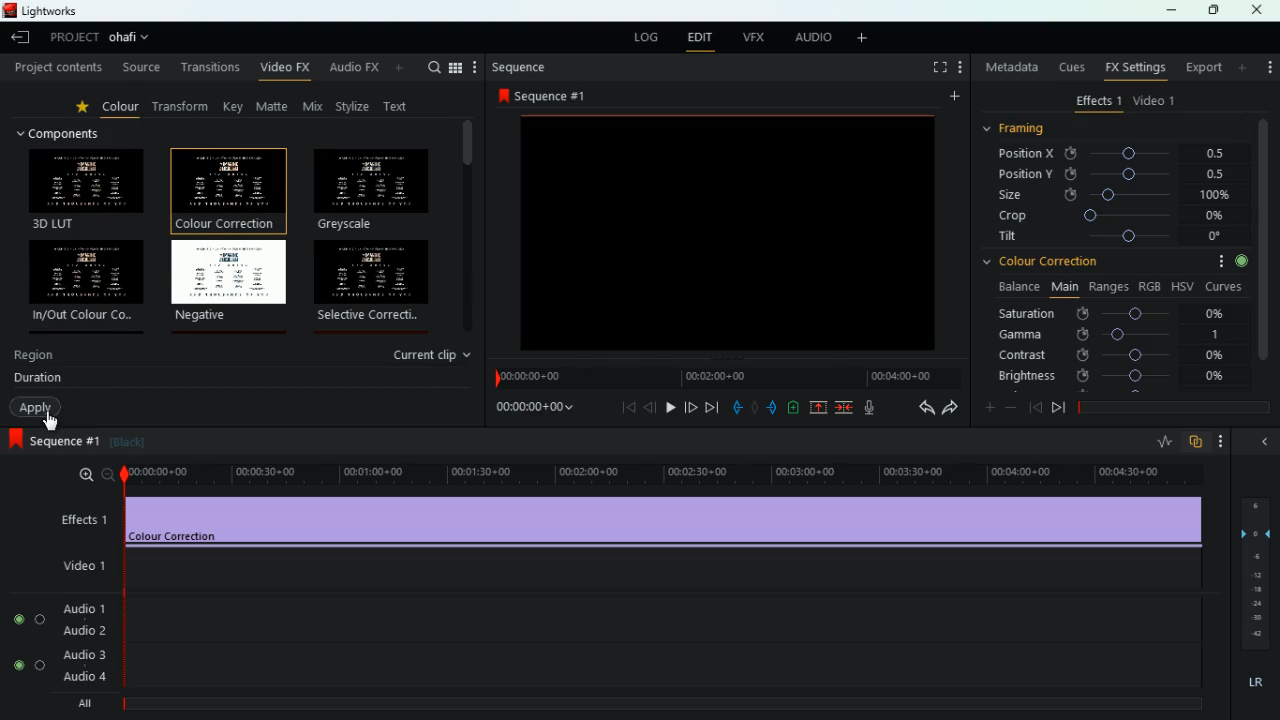 This screenshot has height=720, width=1280. Describe the element at coordinates (1056, 409) in the screenshot. I see `next` at that location.